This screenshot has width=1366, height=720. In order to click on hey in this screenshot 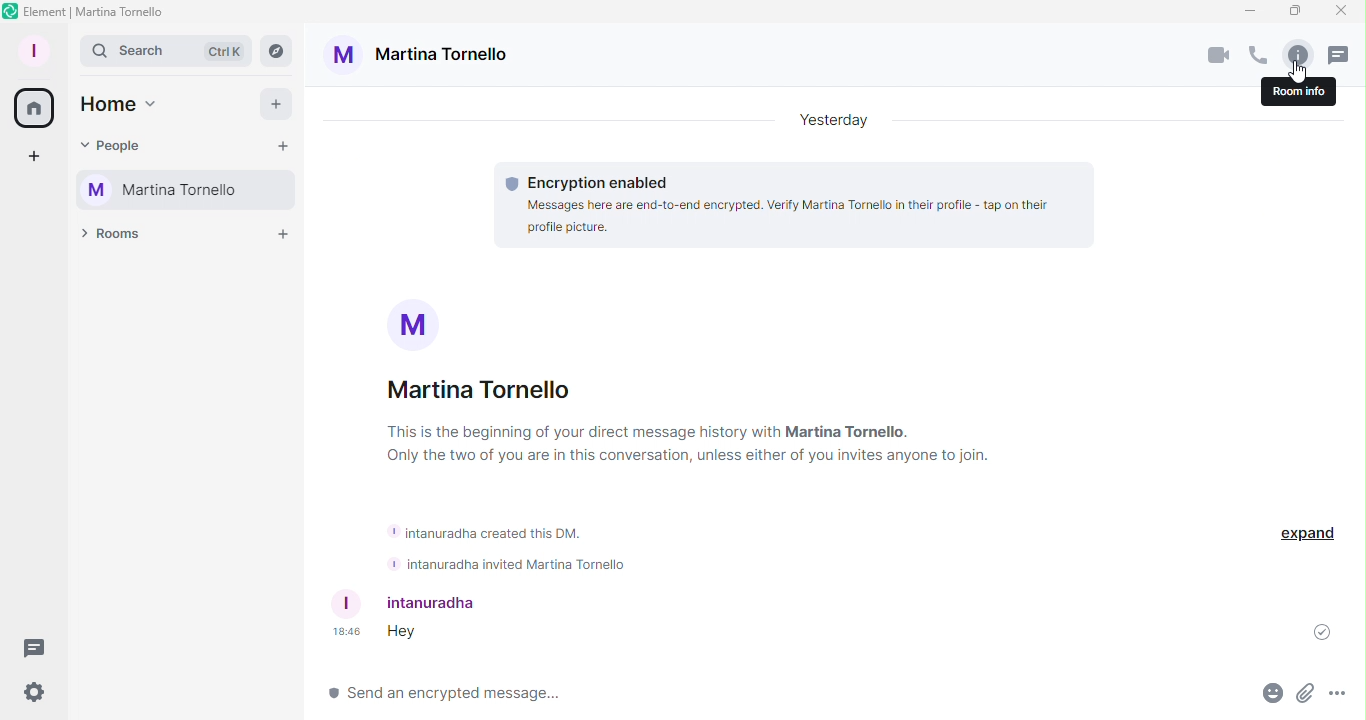, I will do `click(408, 632)`.